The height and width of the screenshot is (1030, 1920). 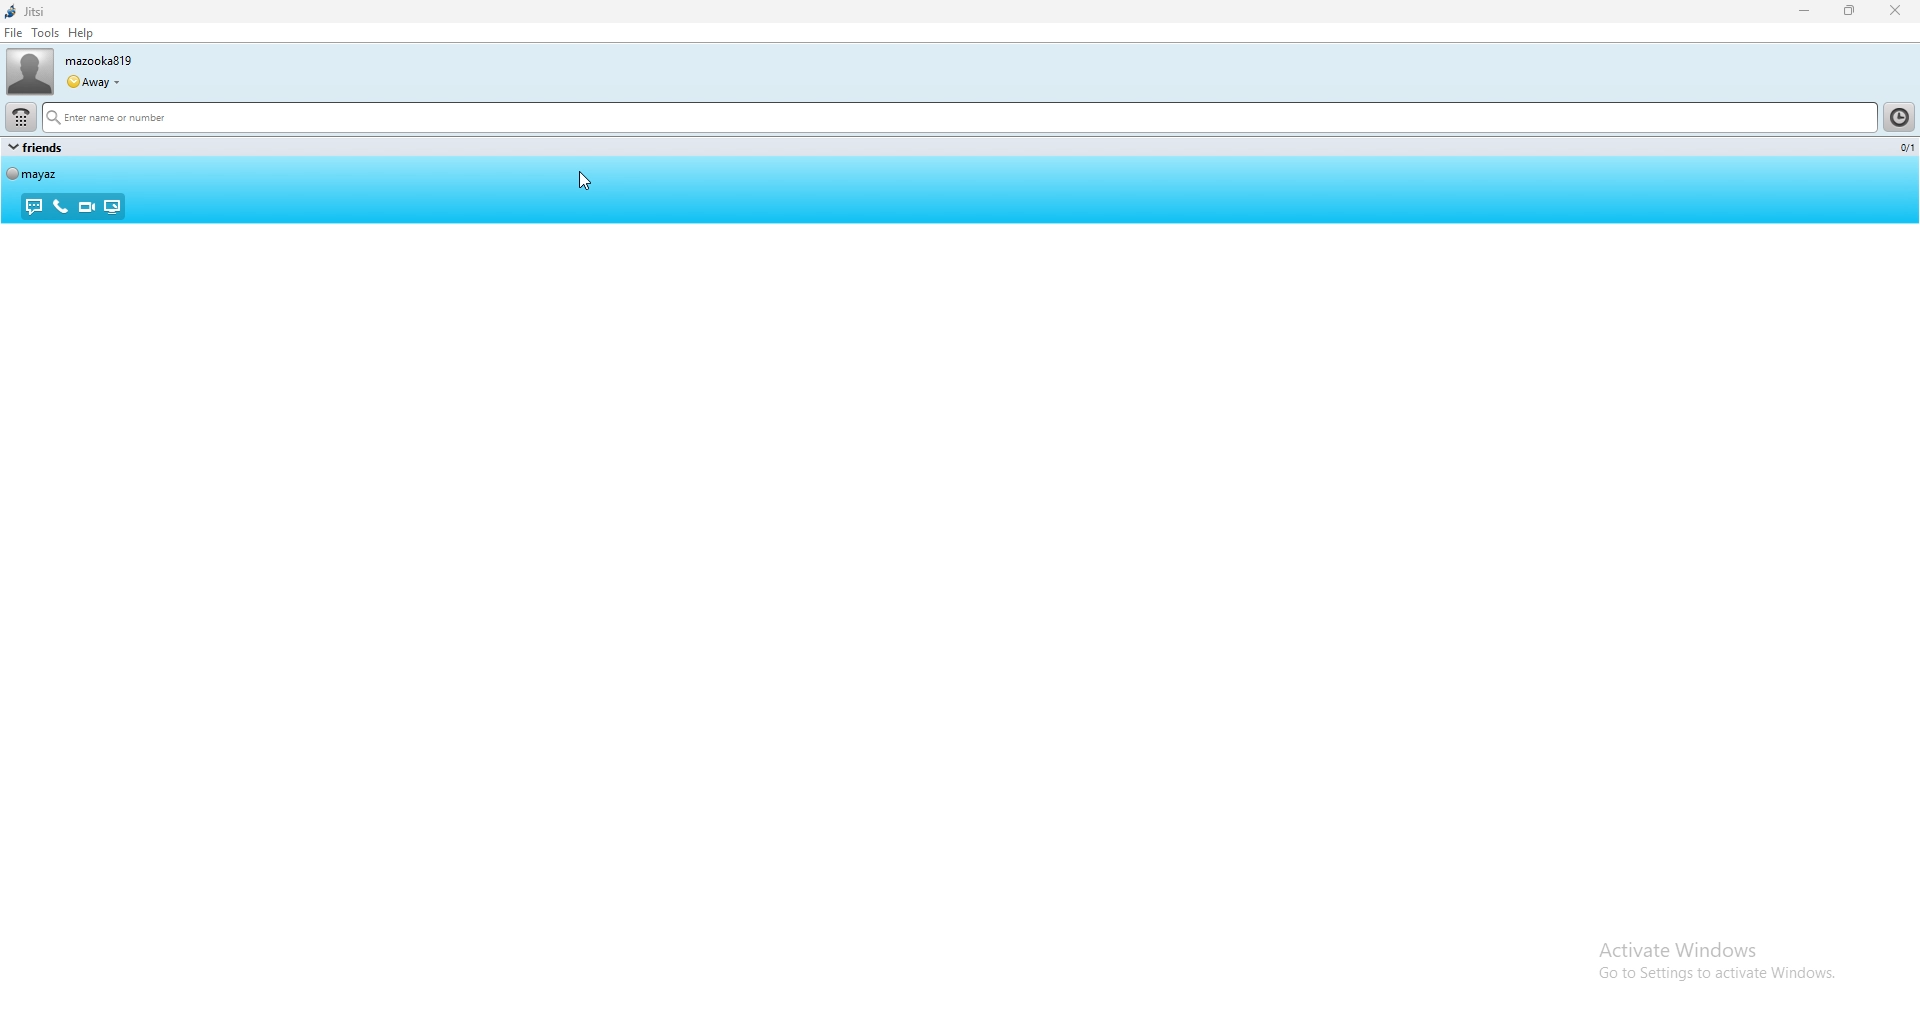 What do you see at coordinates (61, 206) in the screenshot?
I see `voice call` at bounding box center [61, 206].